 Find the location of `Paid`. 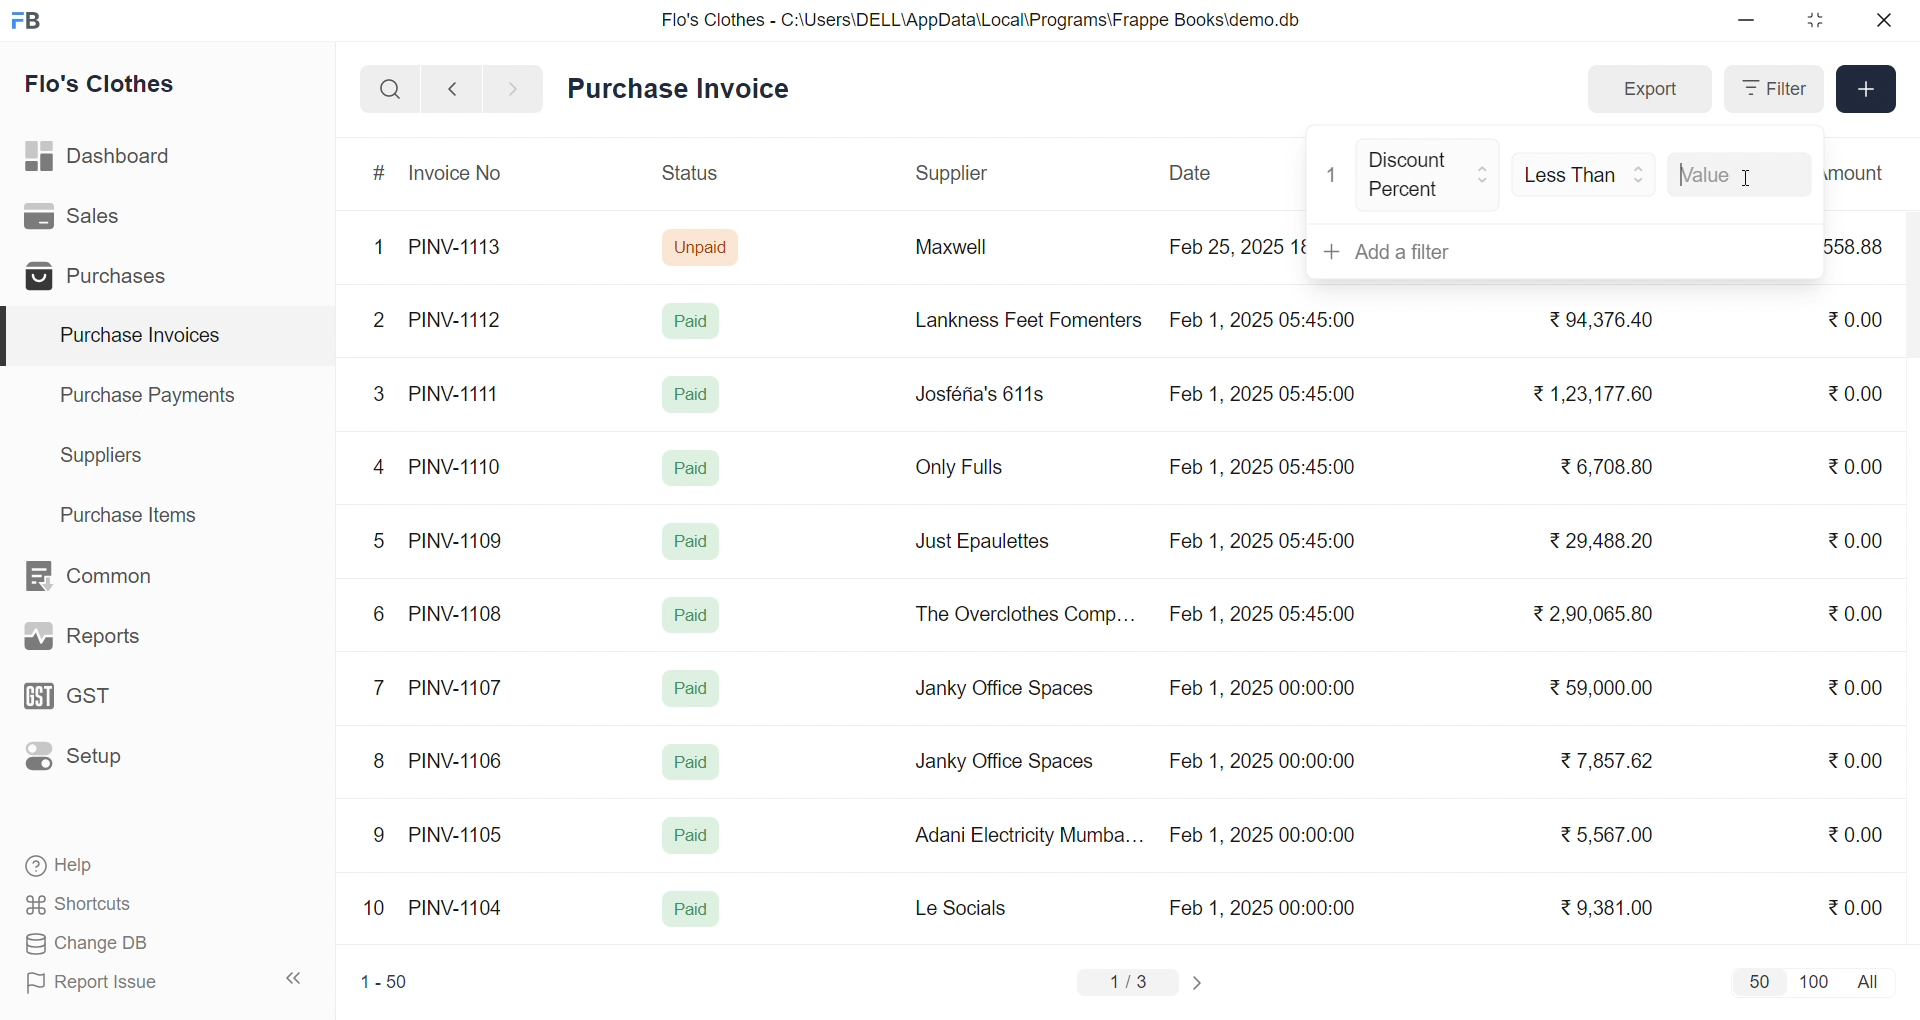

Paid is located at coordinates (689, 466).